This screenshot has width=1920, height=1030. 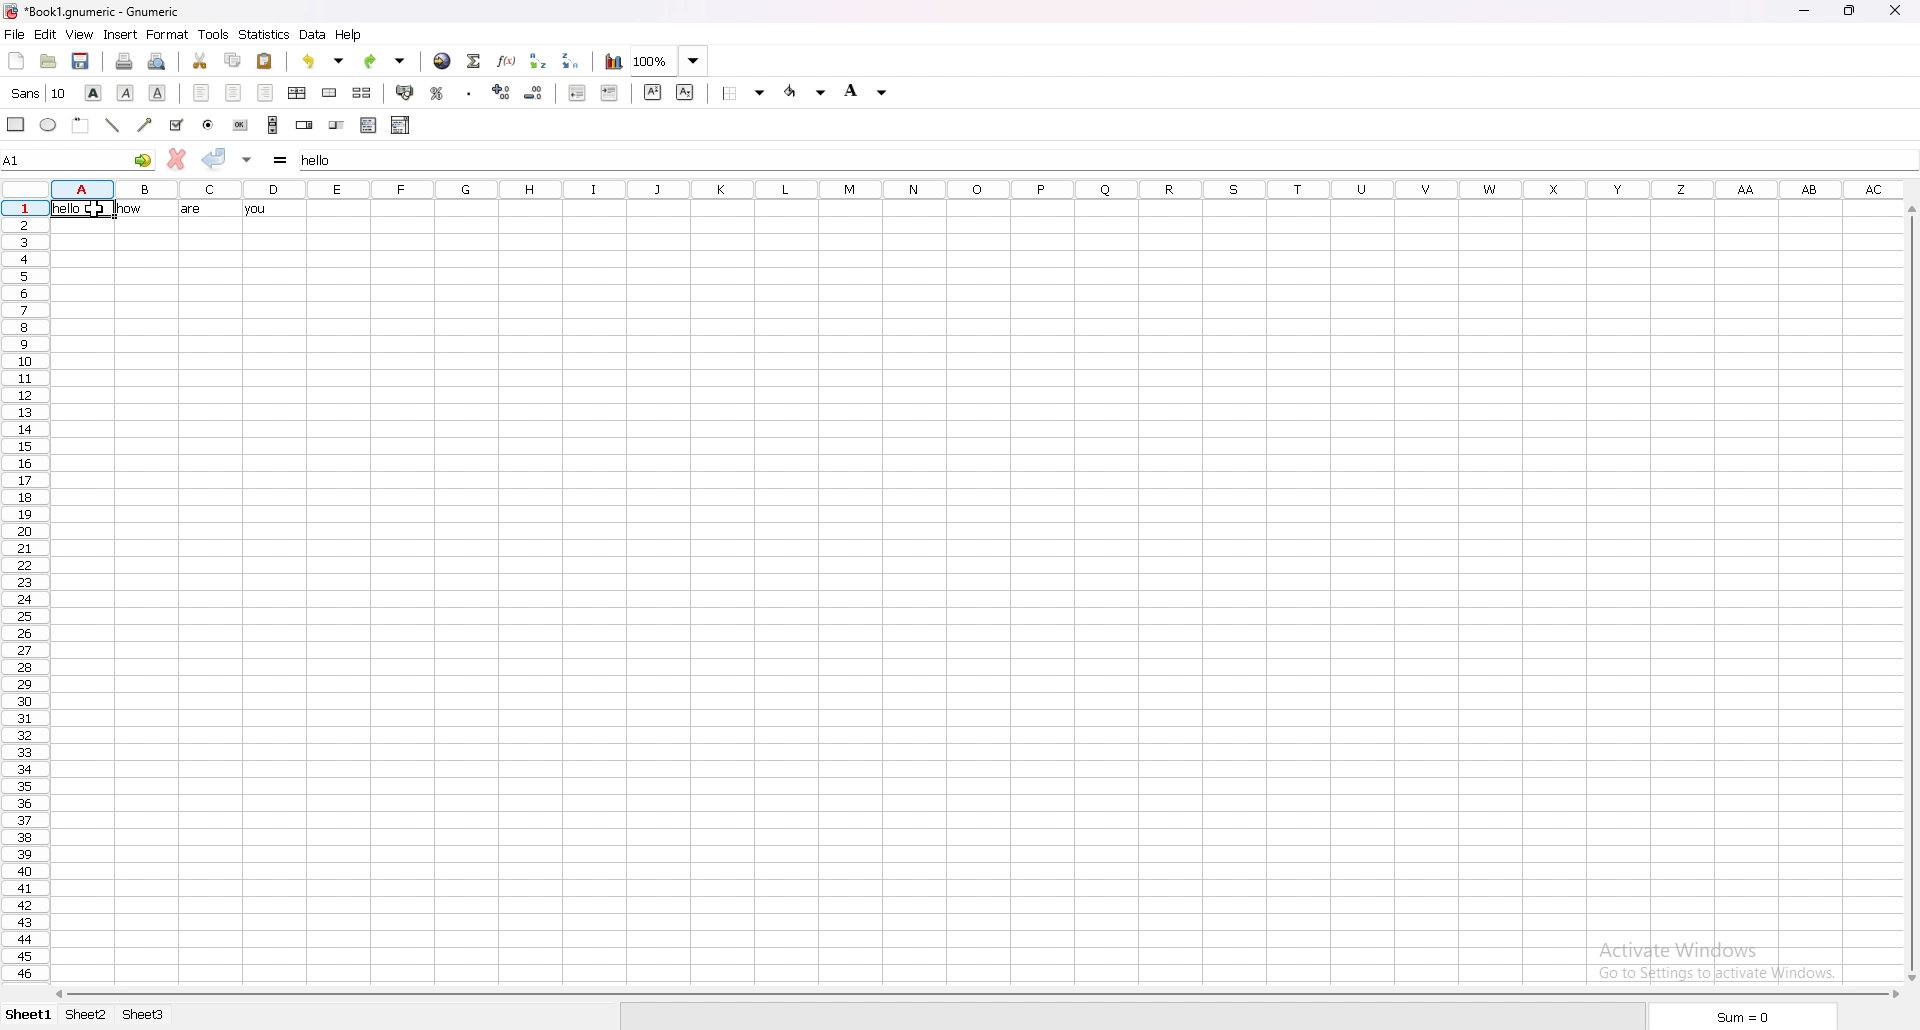 I want to click on how, so click(x=138, y=209).